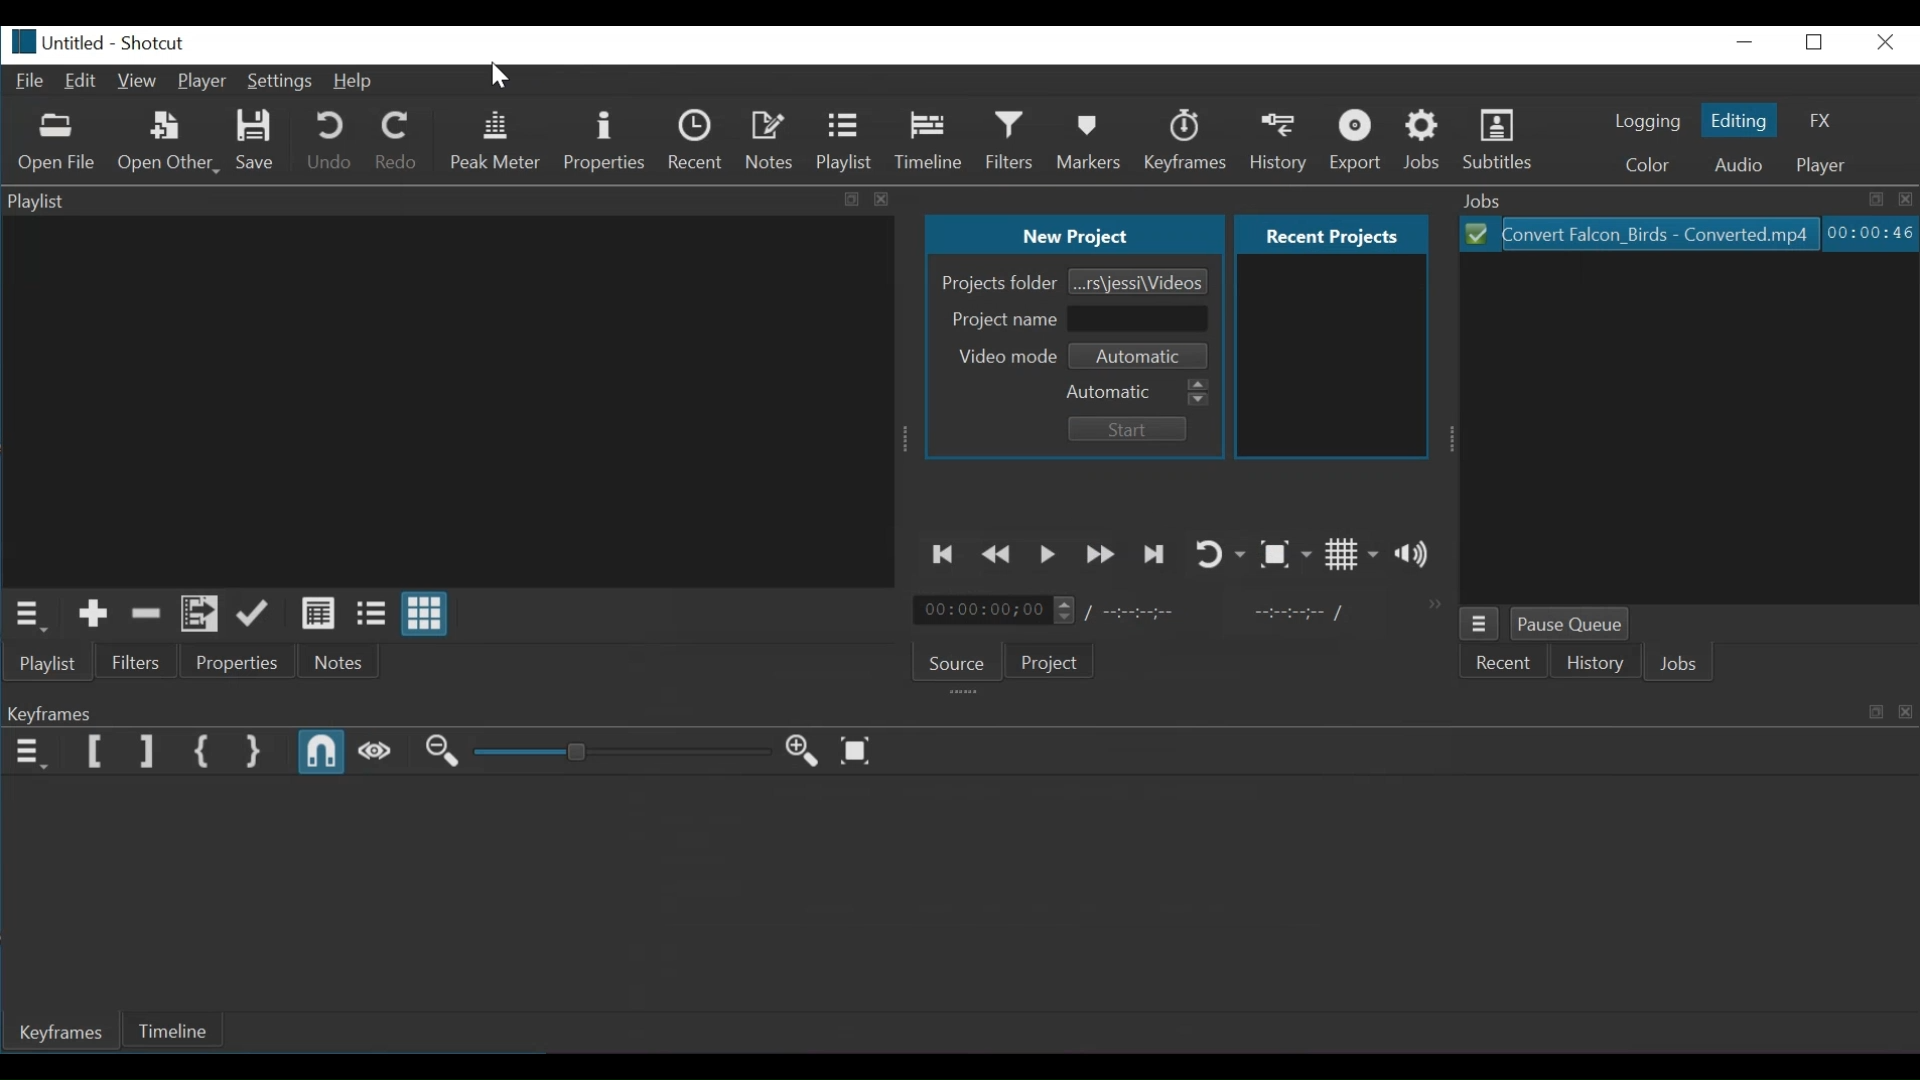  I want to click on Remove cut, so click(147, 613).